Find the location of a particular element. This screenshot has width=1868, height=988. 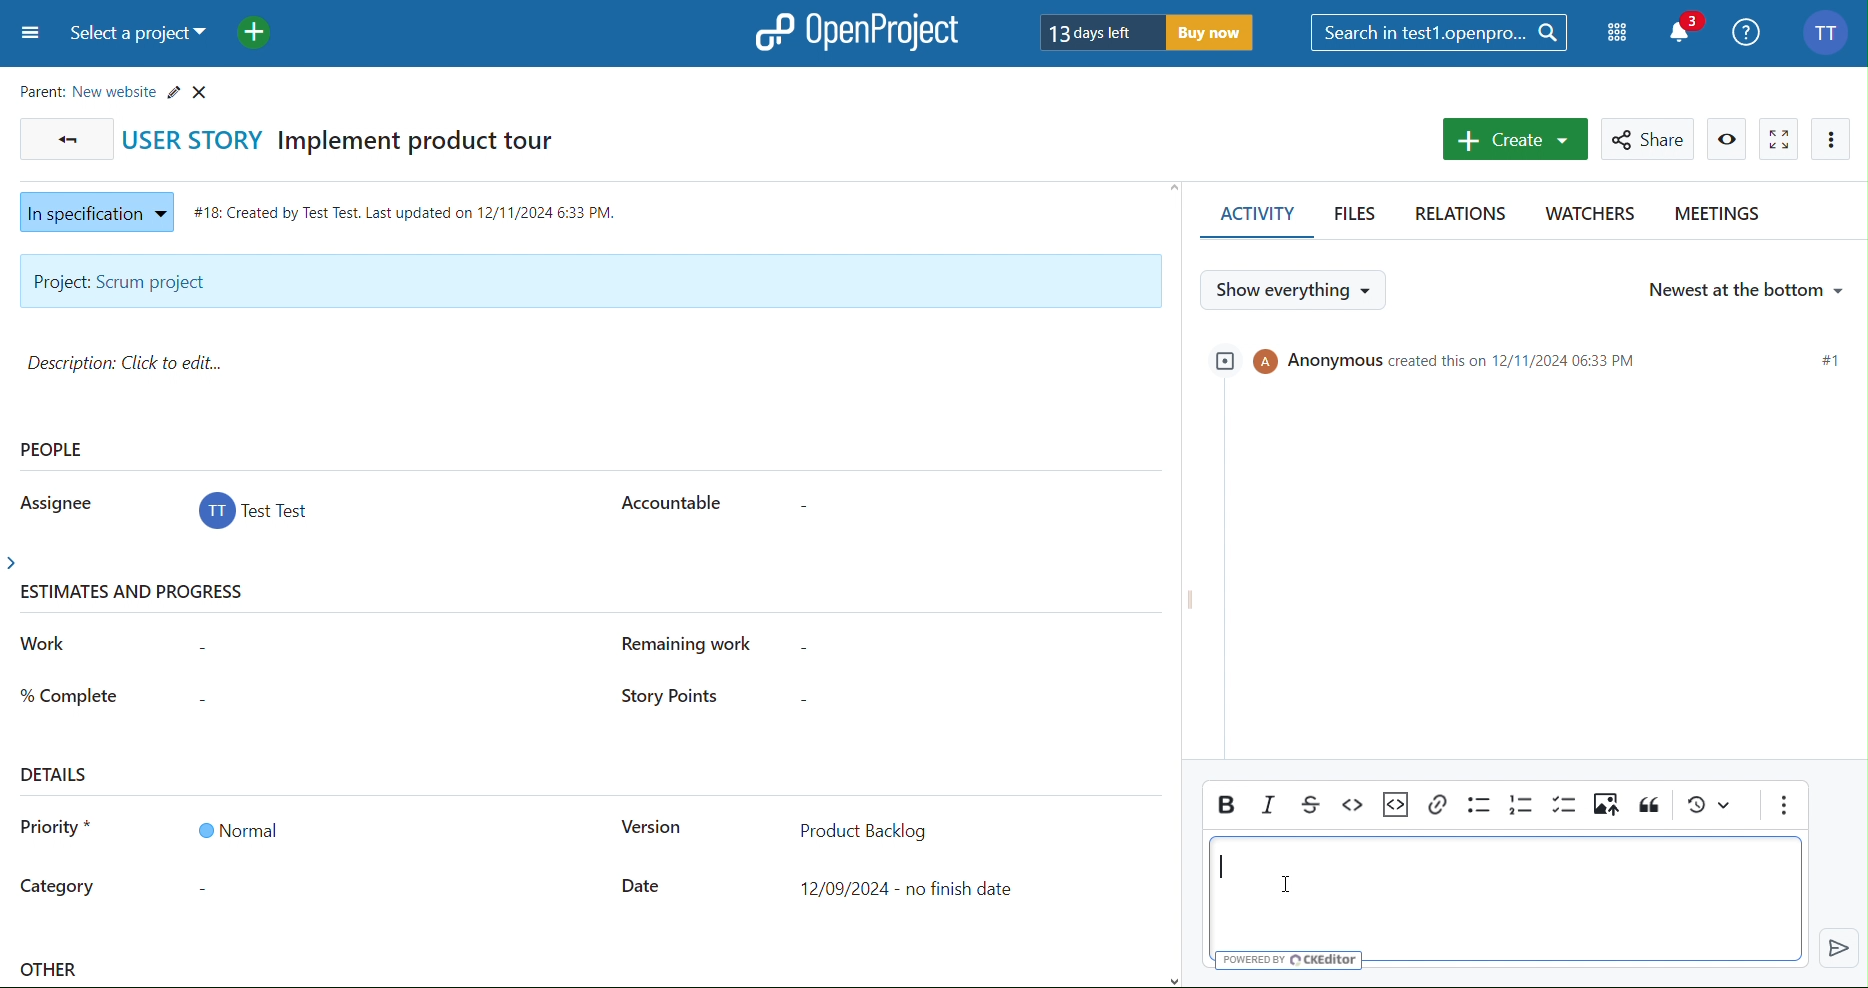

Parent new website is located at coordinates (119, 88).